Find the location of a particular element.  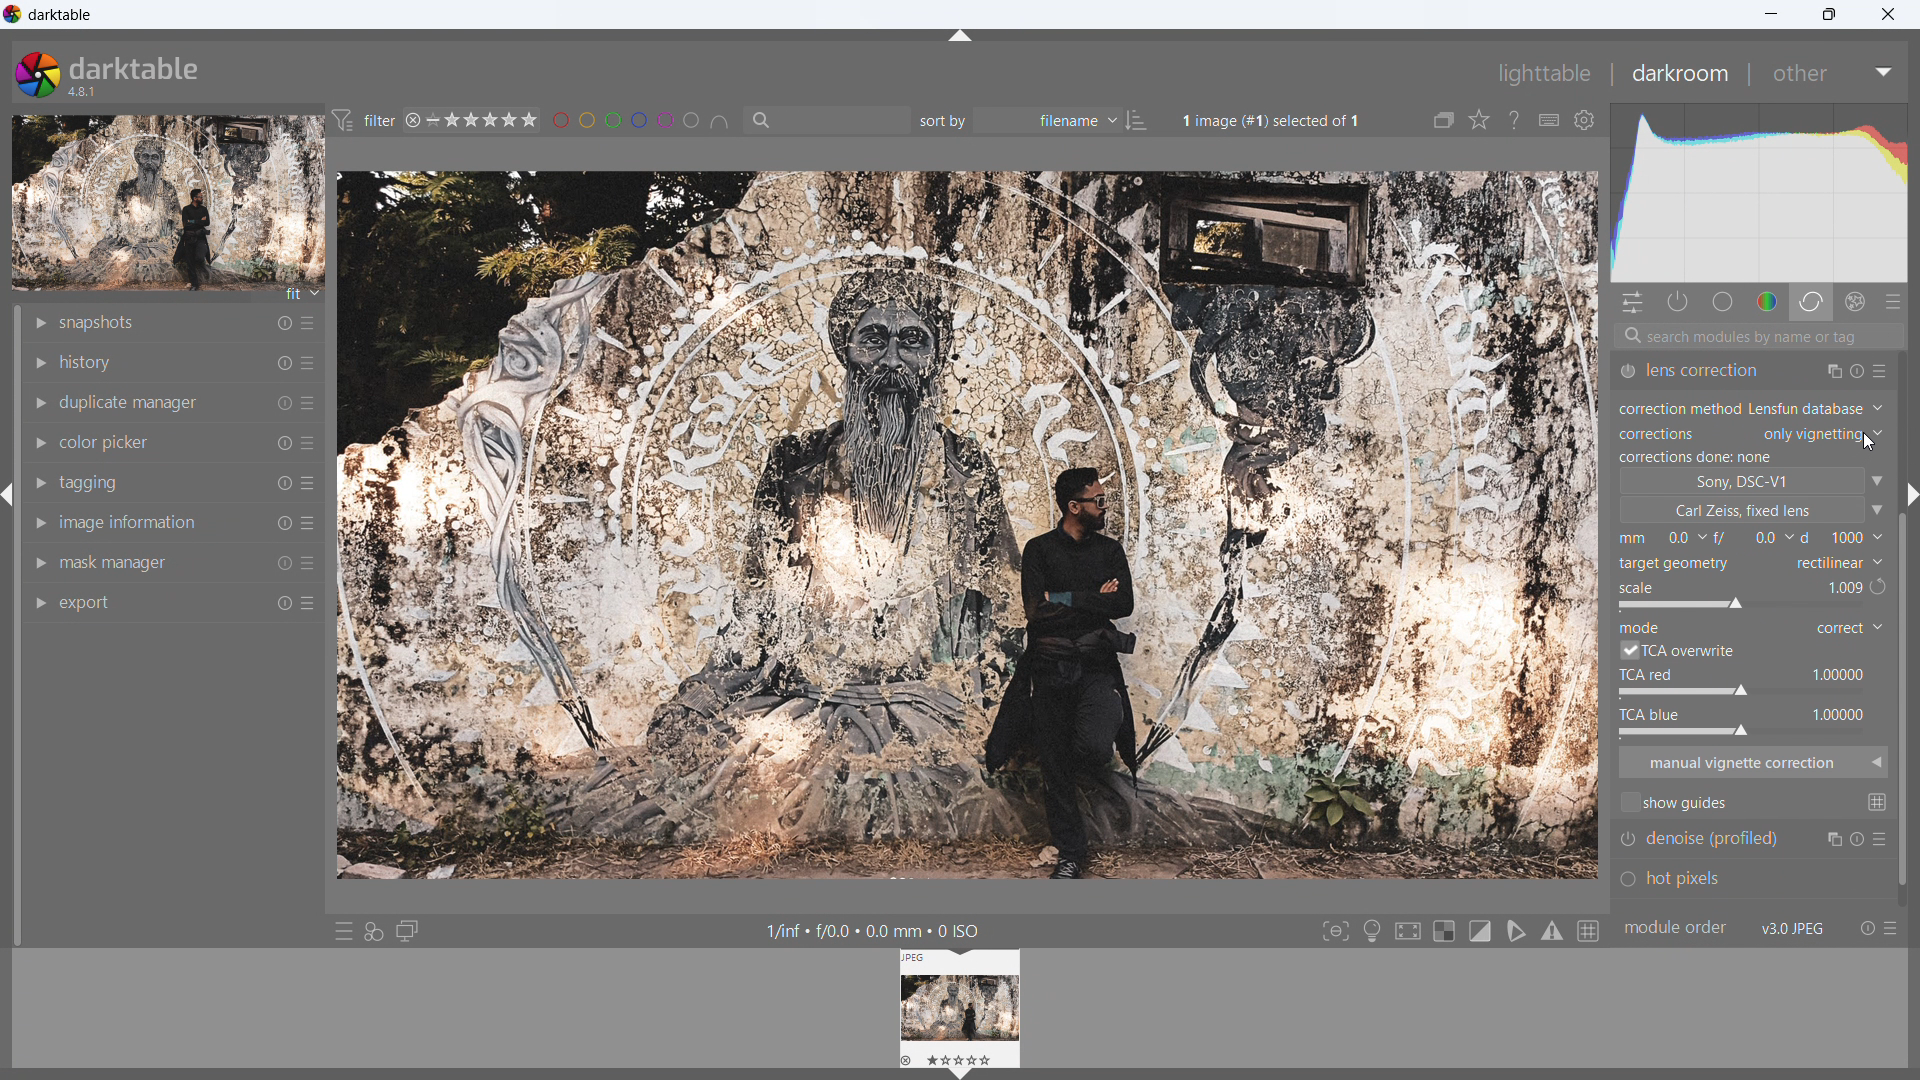

tagging is located at coordinates (93, 484).